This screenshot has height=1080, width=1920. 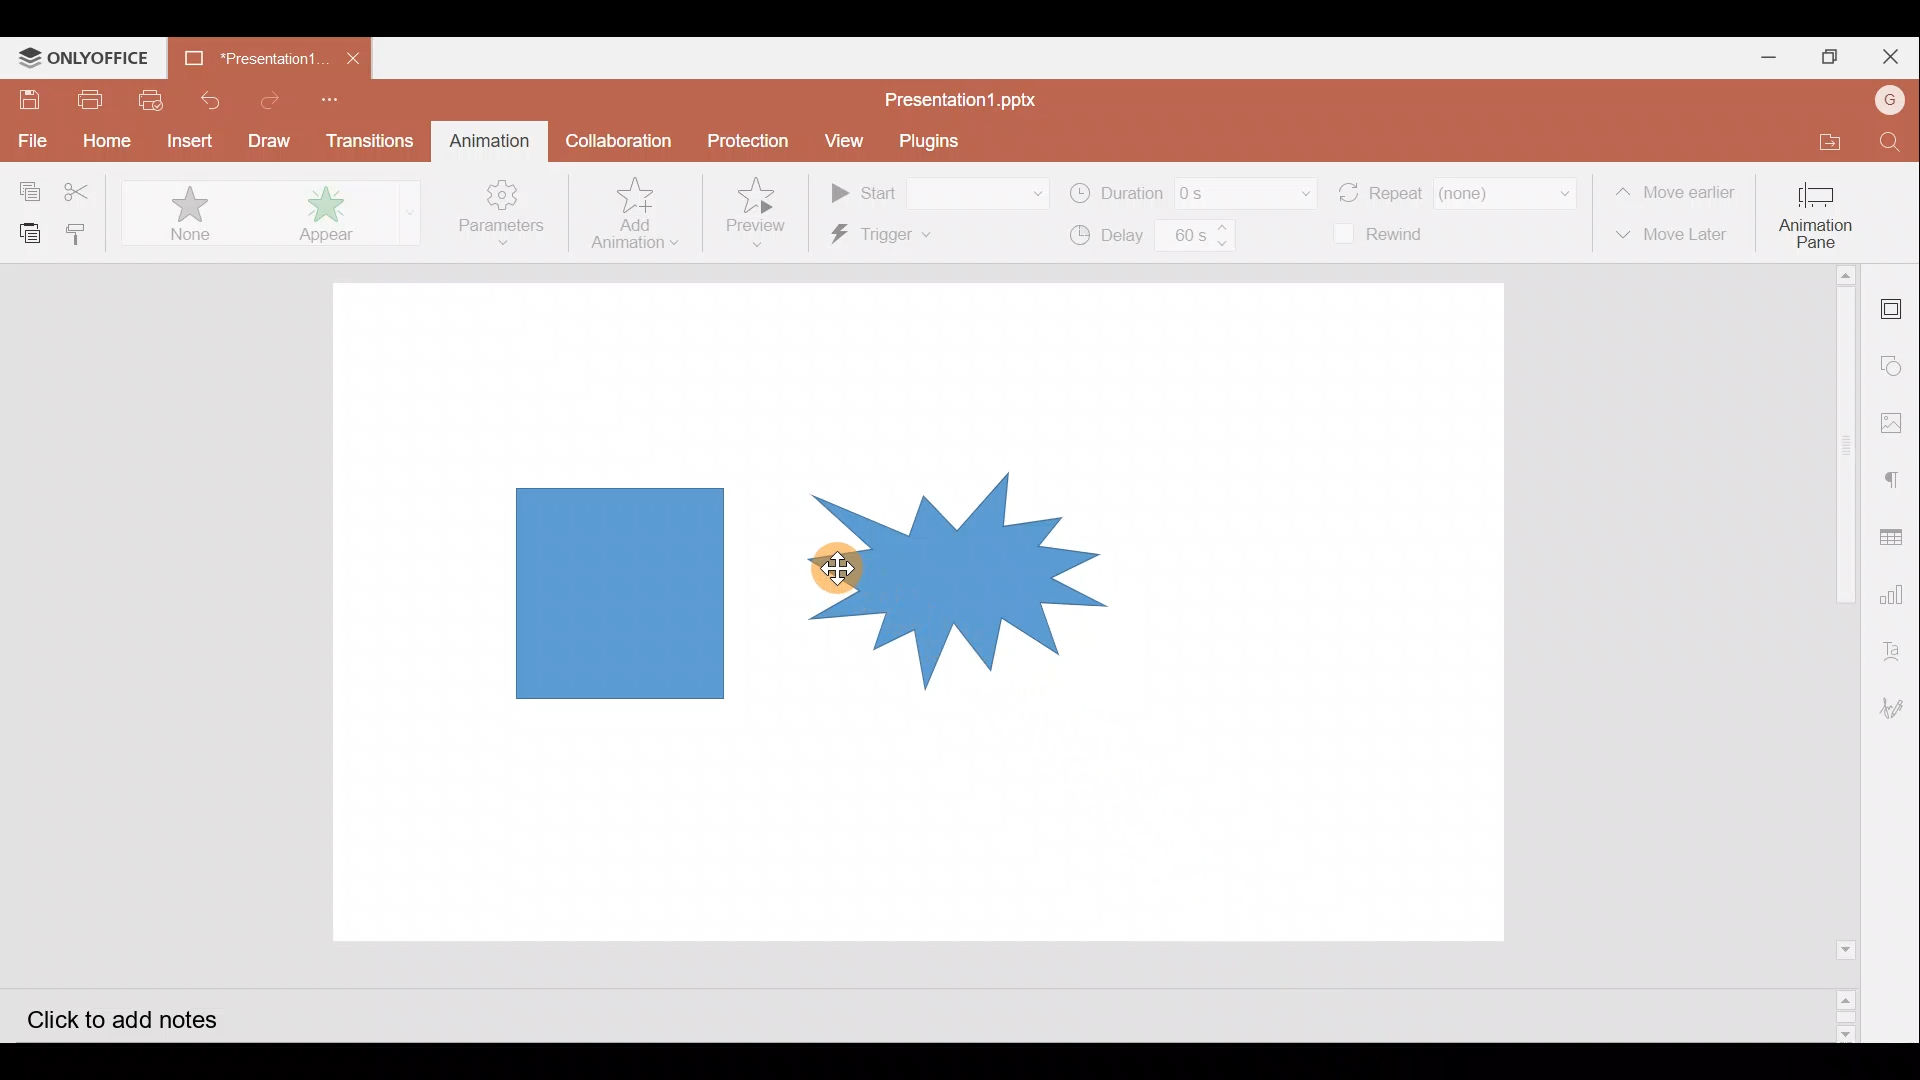 I want to click on Move earlier, so click(x=1679, y=193).